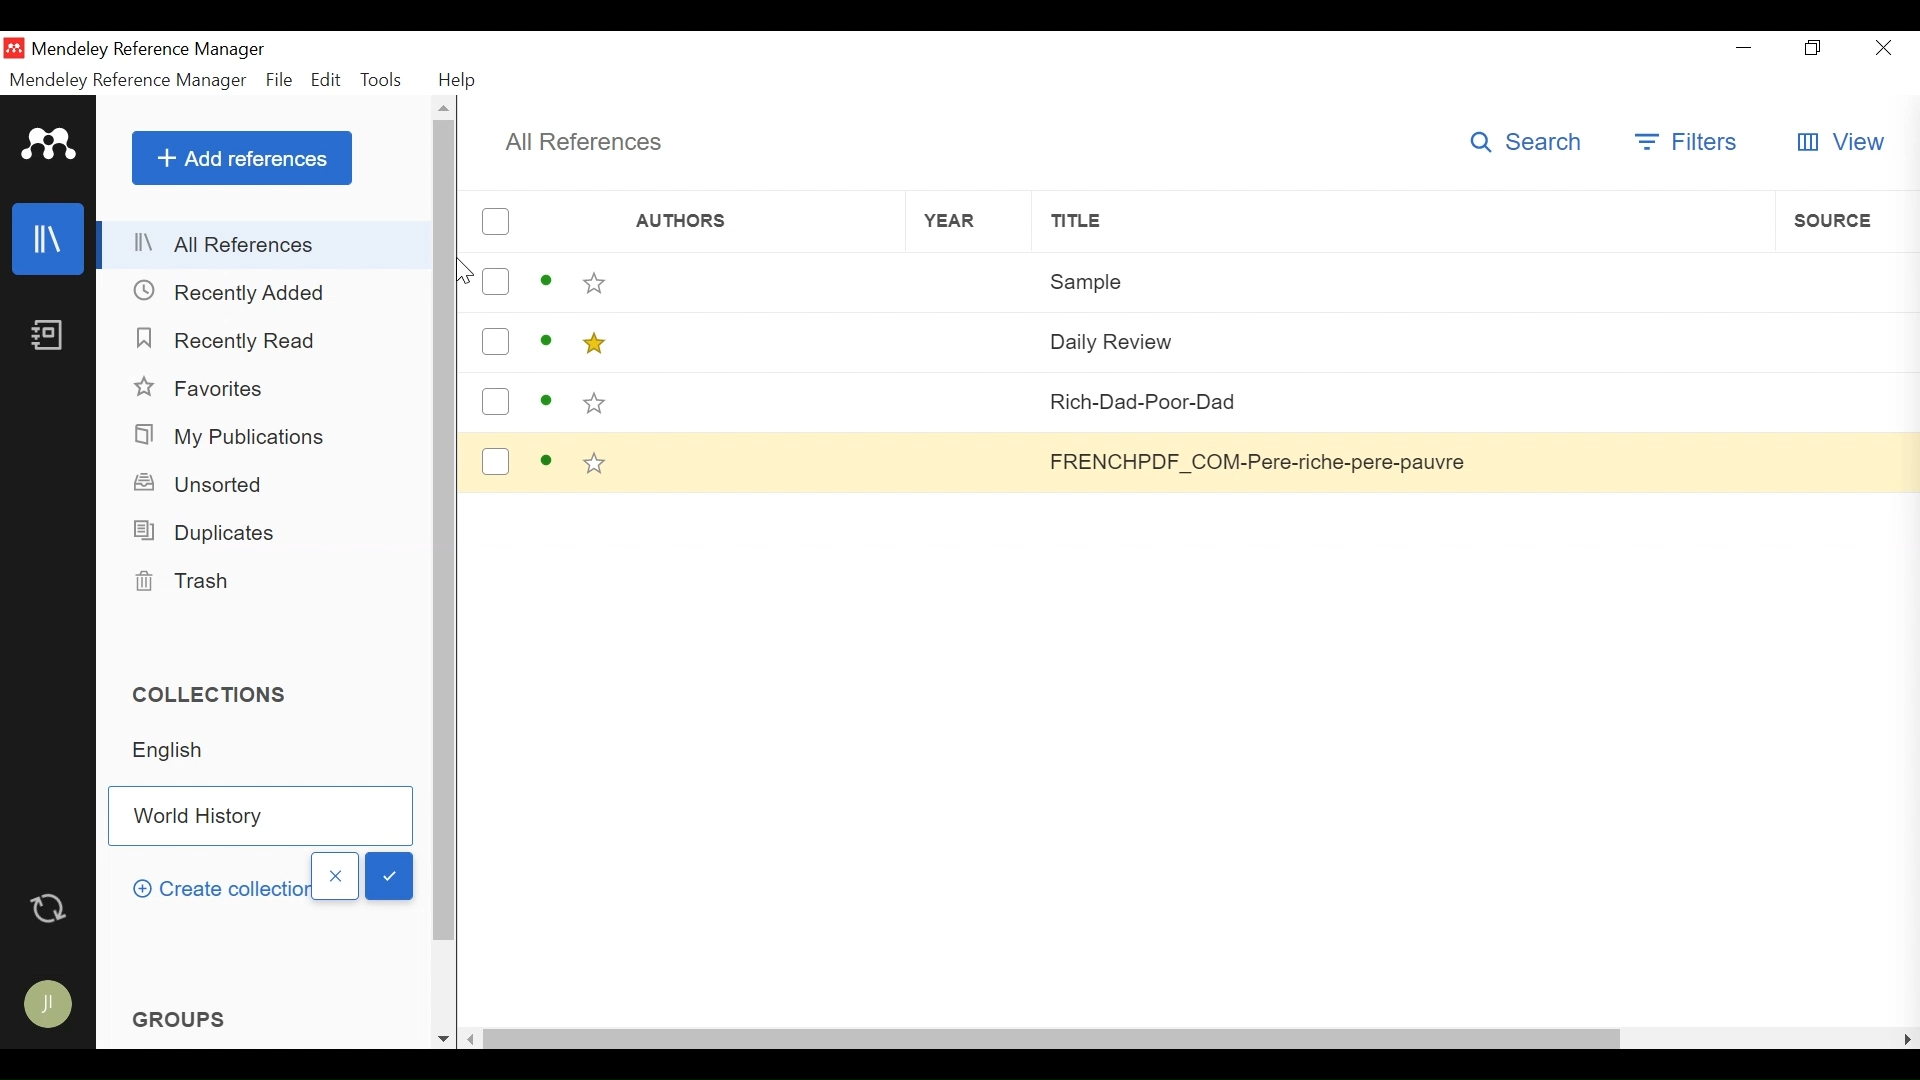 Image resolution: width=1920 pixels, height=1080 pixels. I want to click on Notebook, so click(47, 337).